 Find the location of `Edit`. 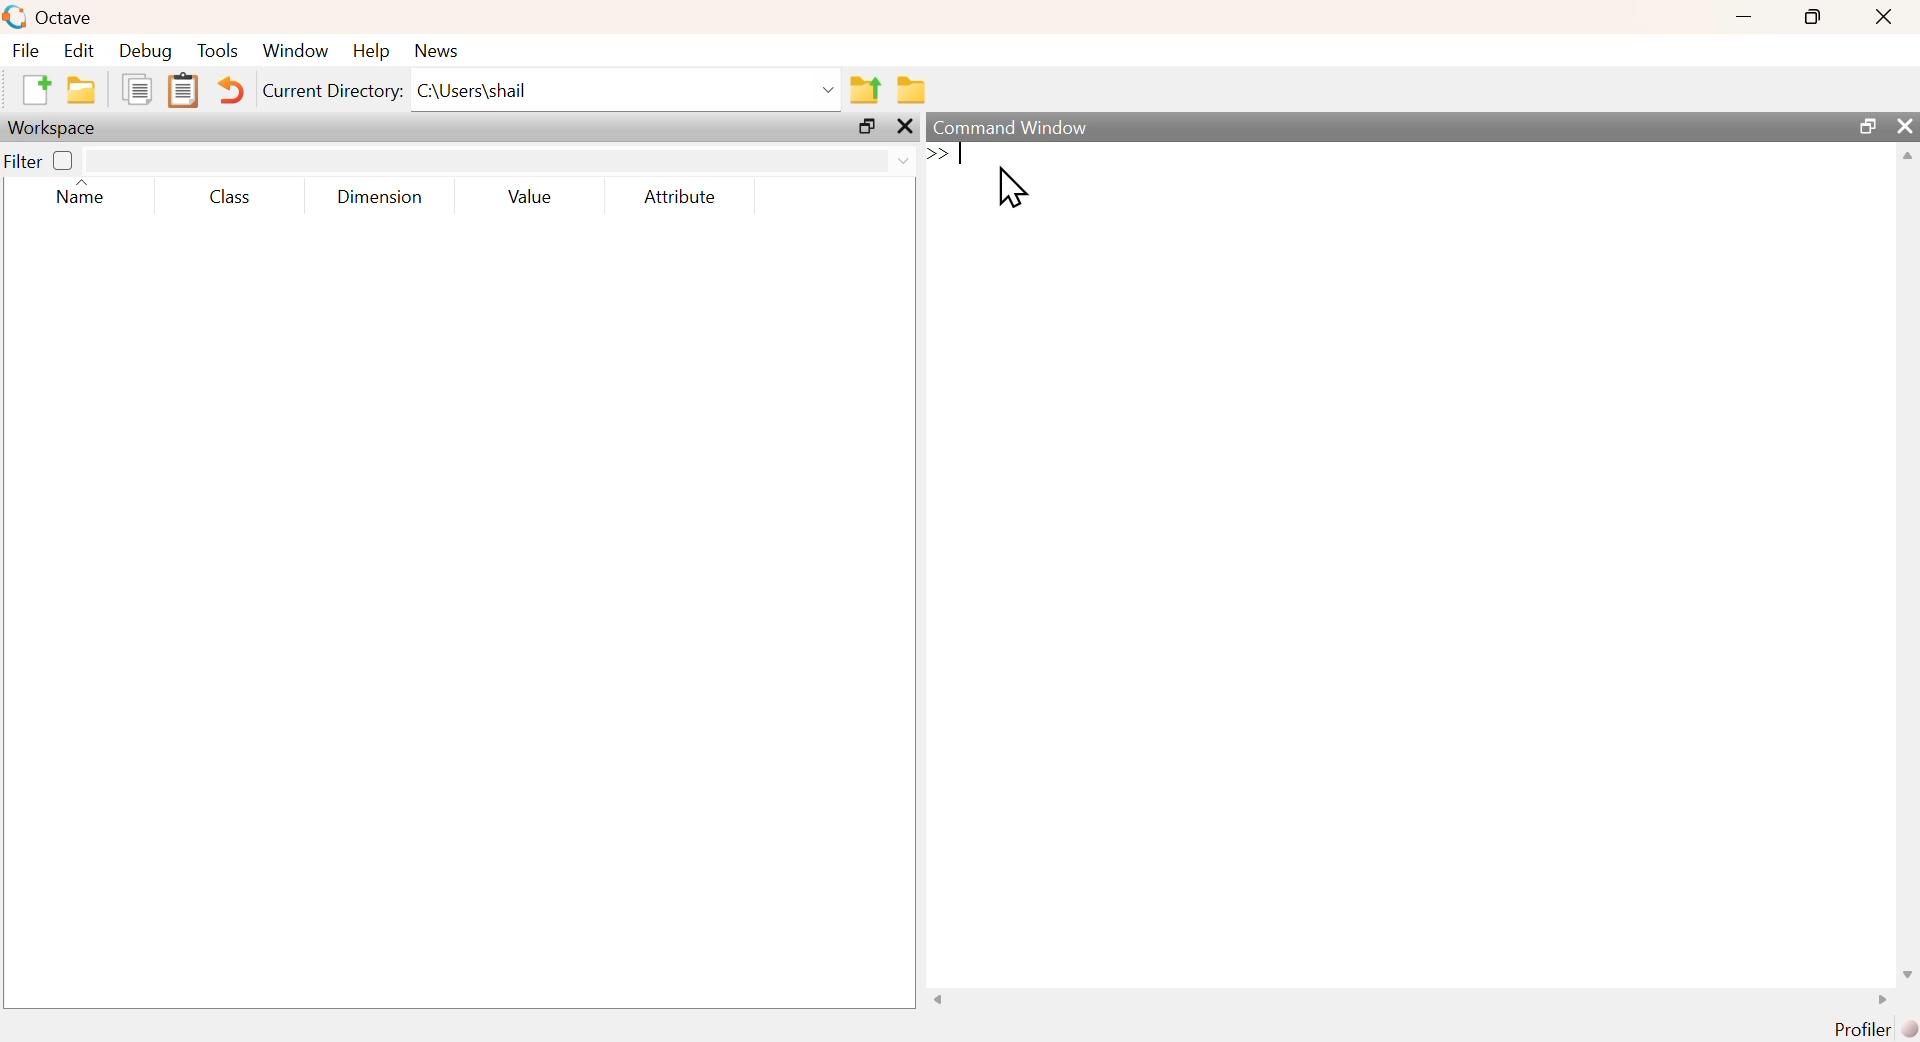

Edit is located at coordinates (74, 51).